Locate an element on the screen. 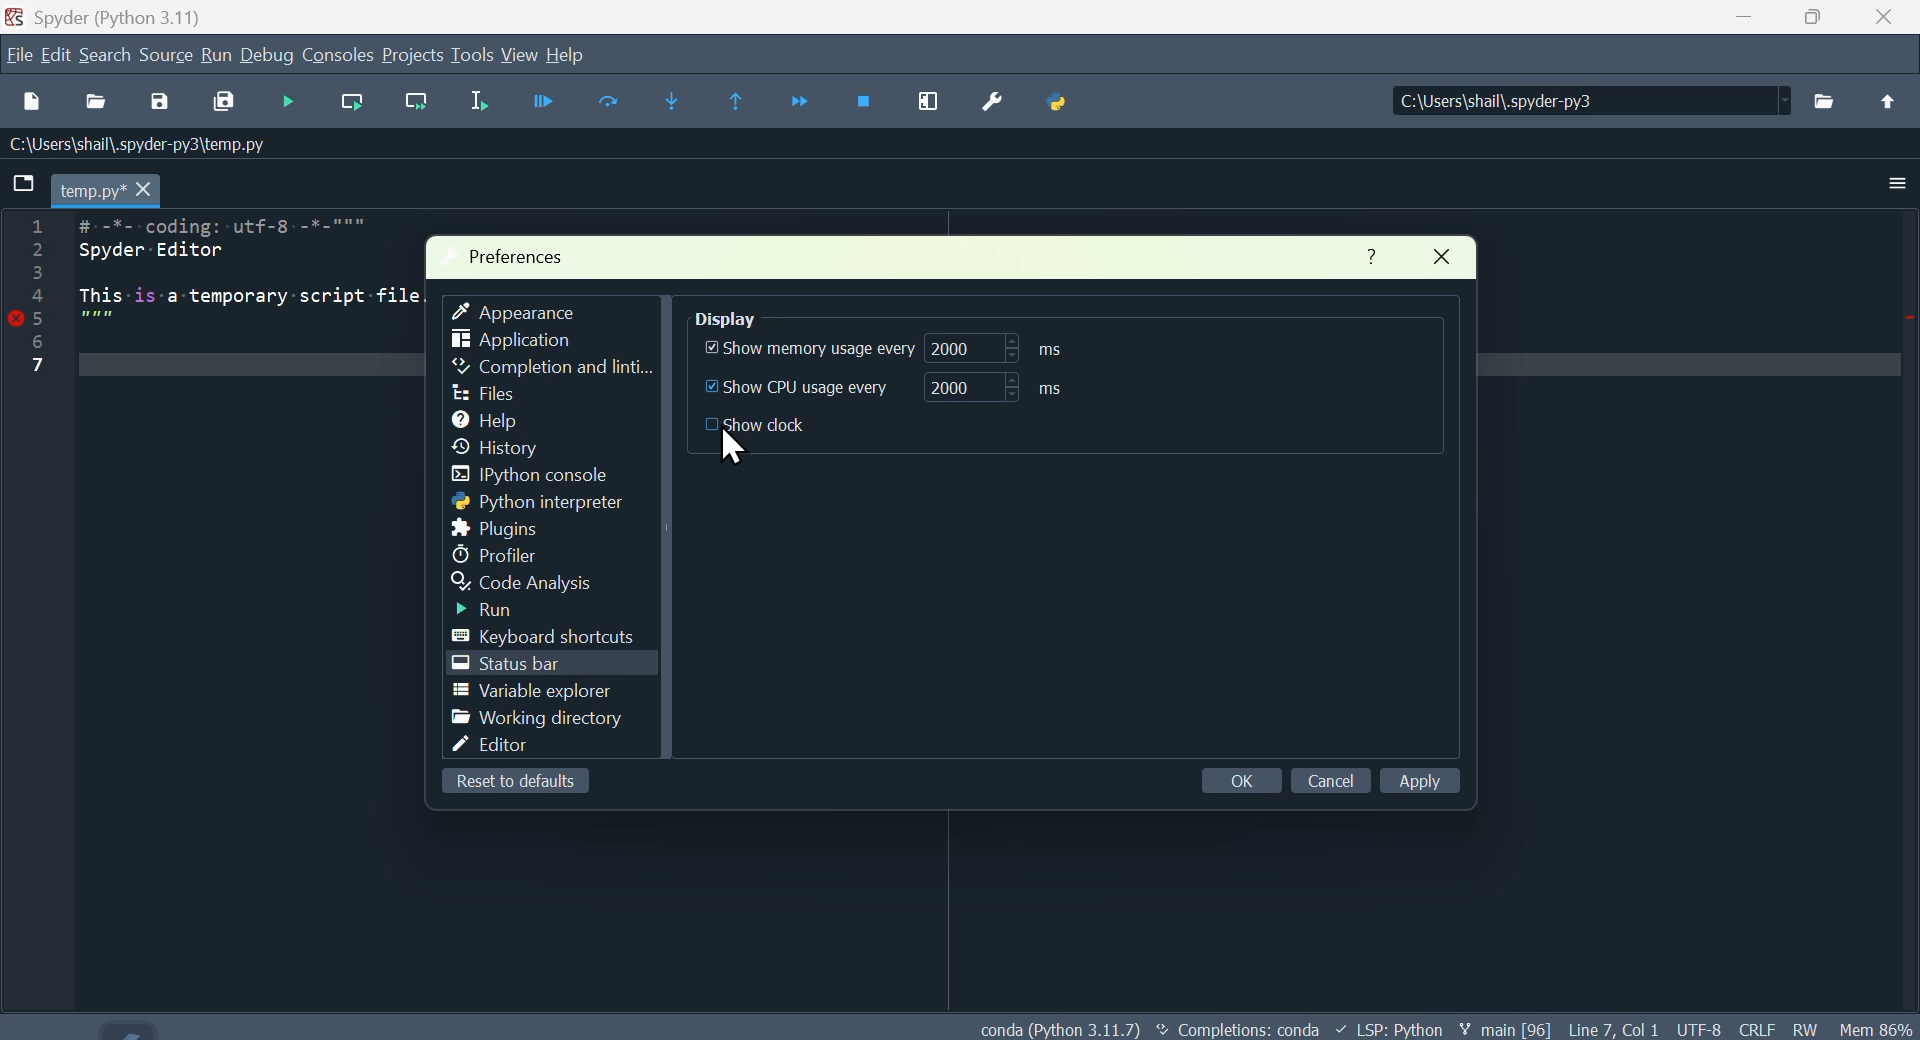 The image size is (1920, 1040).  is located at coordinates (215, 54).